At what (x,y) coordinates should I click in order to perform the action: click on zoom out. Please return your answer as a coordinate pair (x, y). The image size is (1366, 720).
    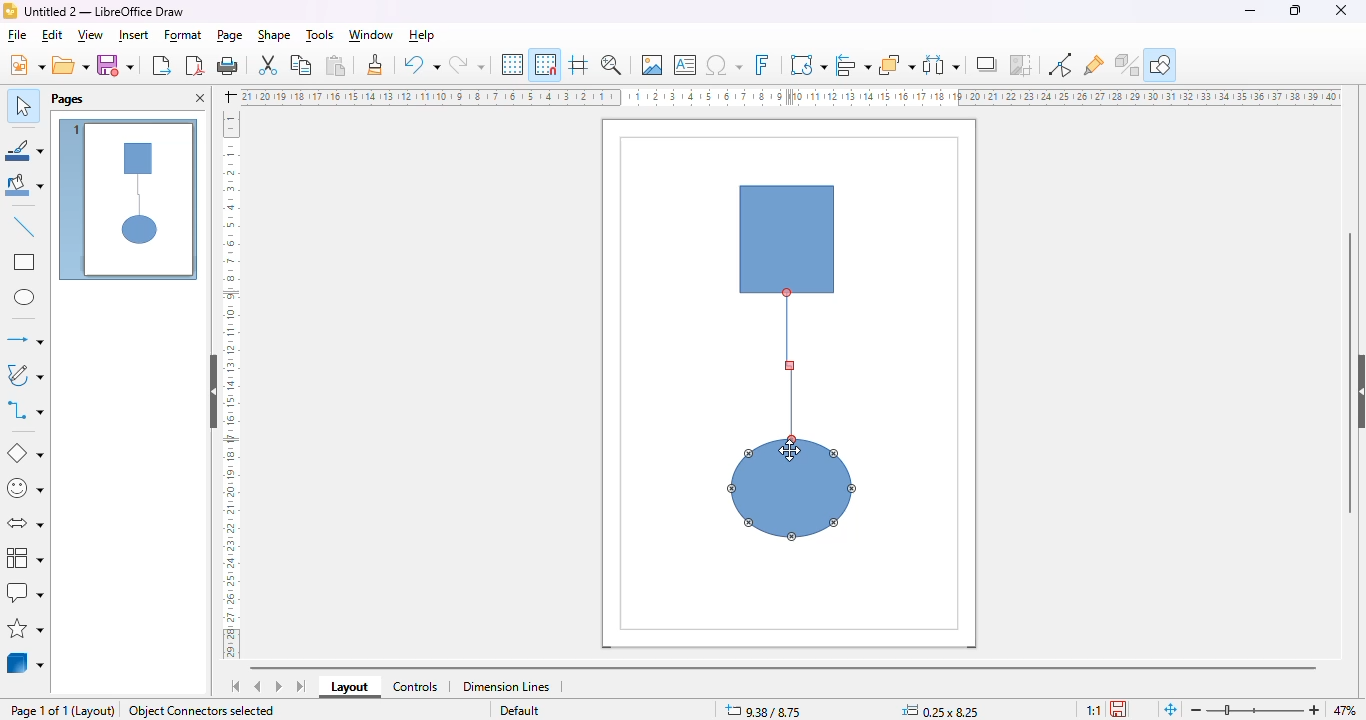
    Looking at the image, I should click on (1198, 710).